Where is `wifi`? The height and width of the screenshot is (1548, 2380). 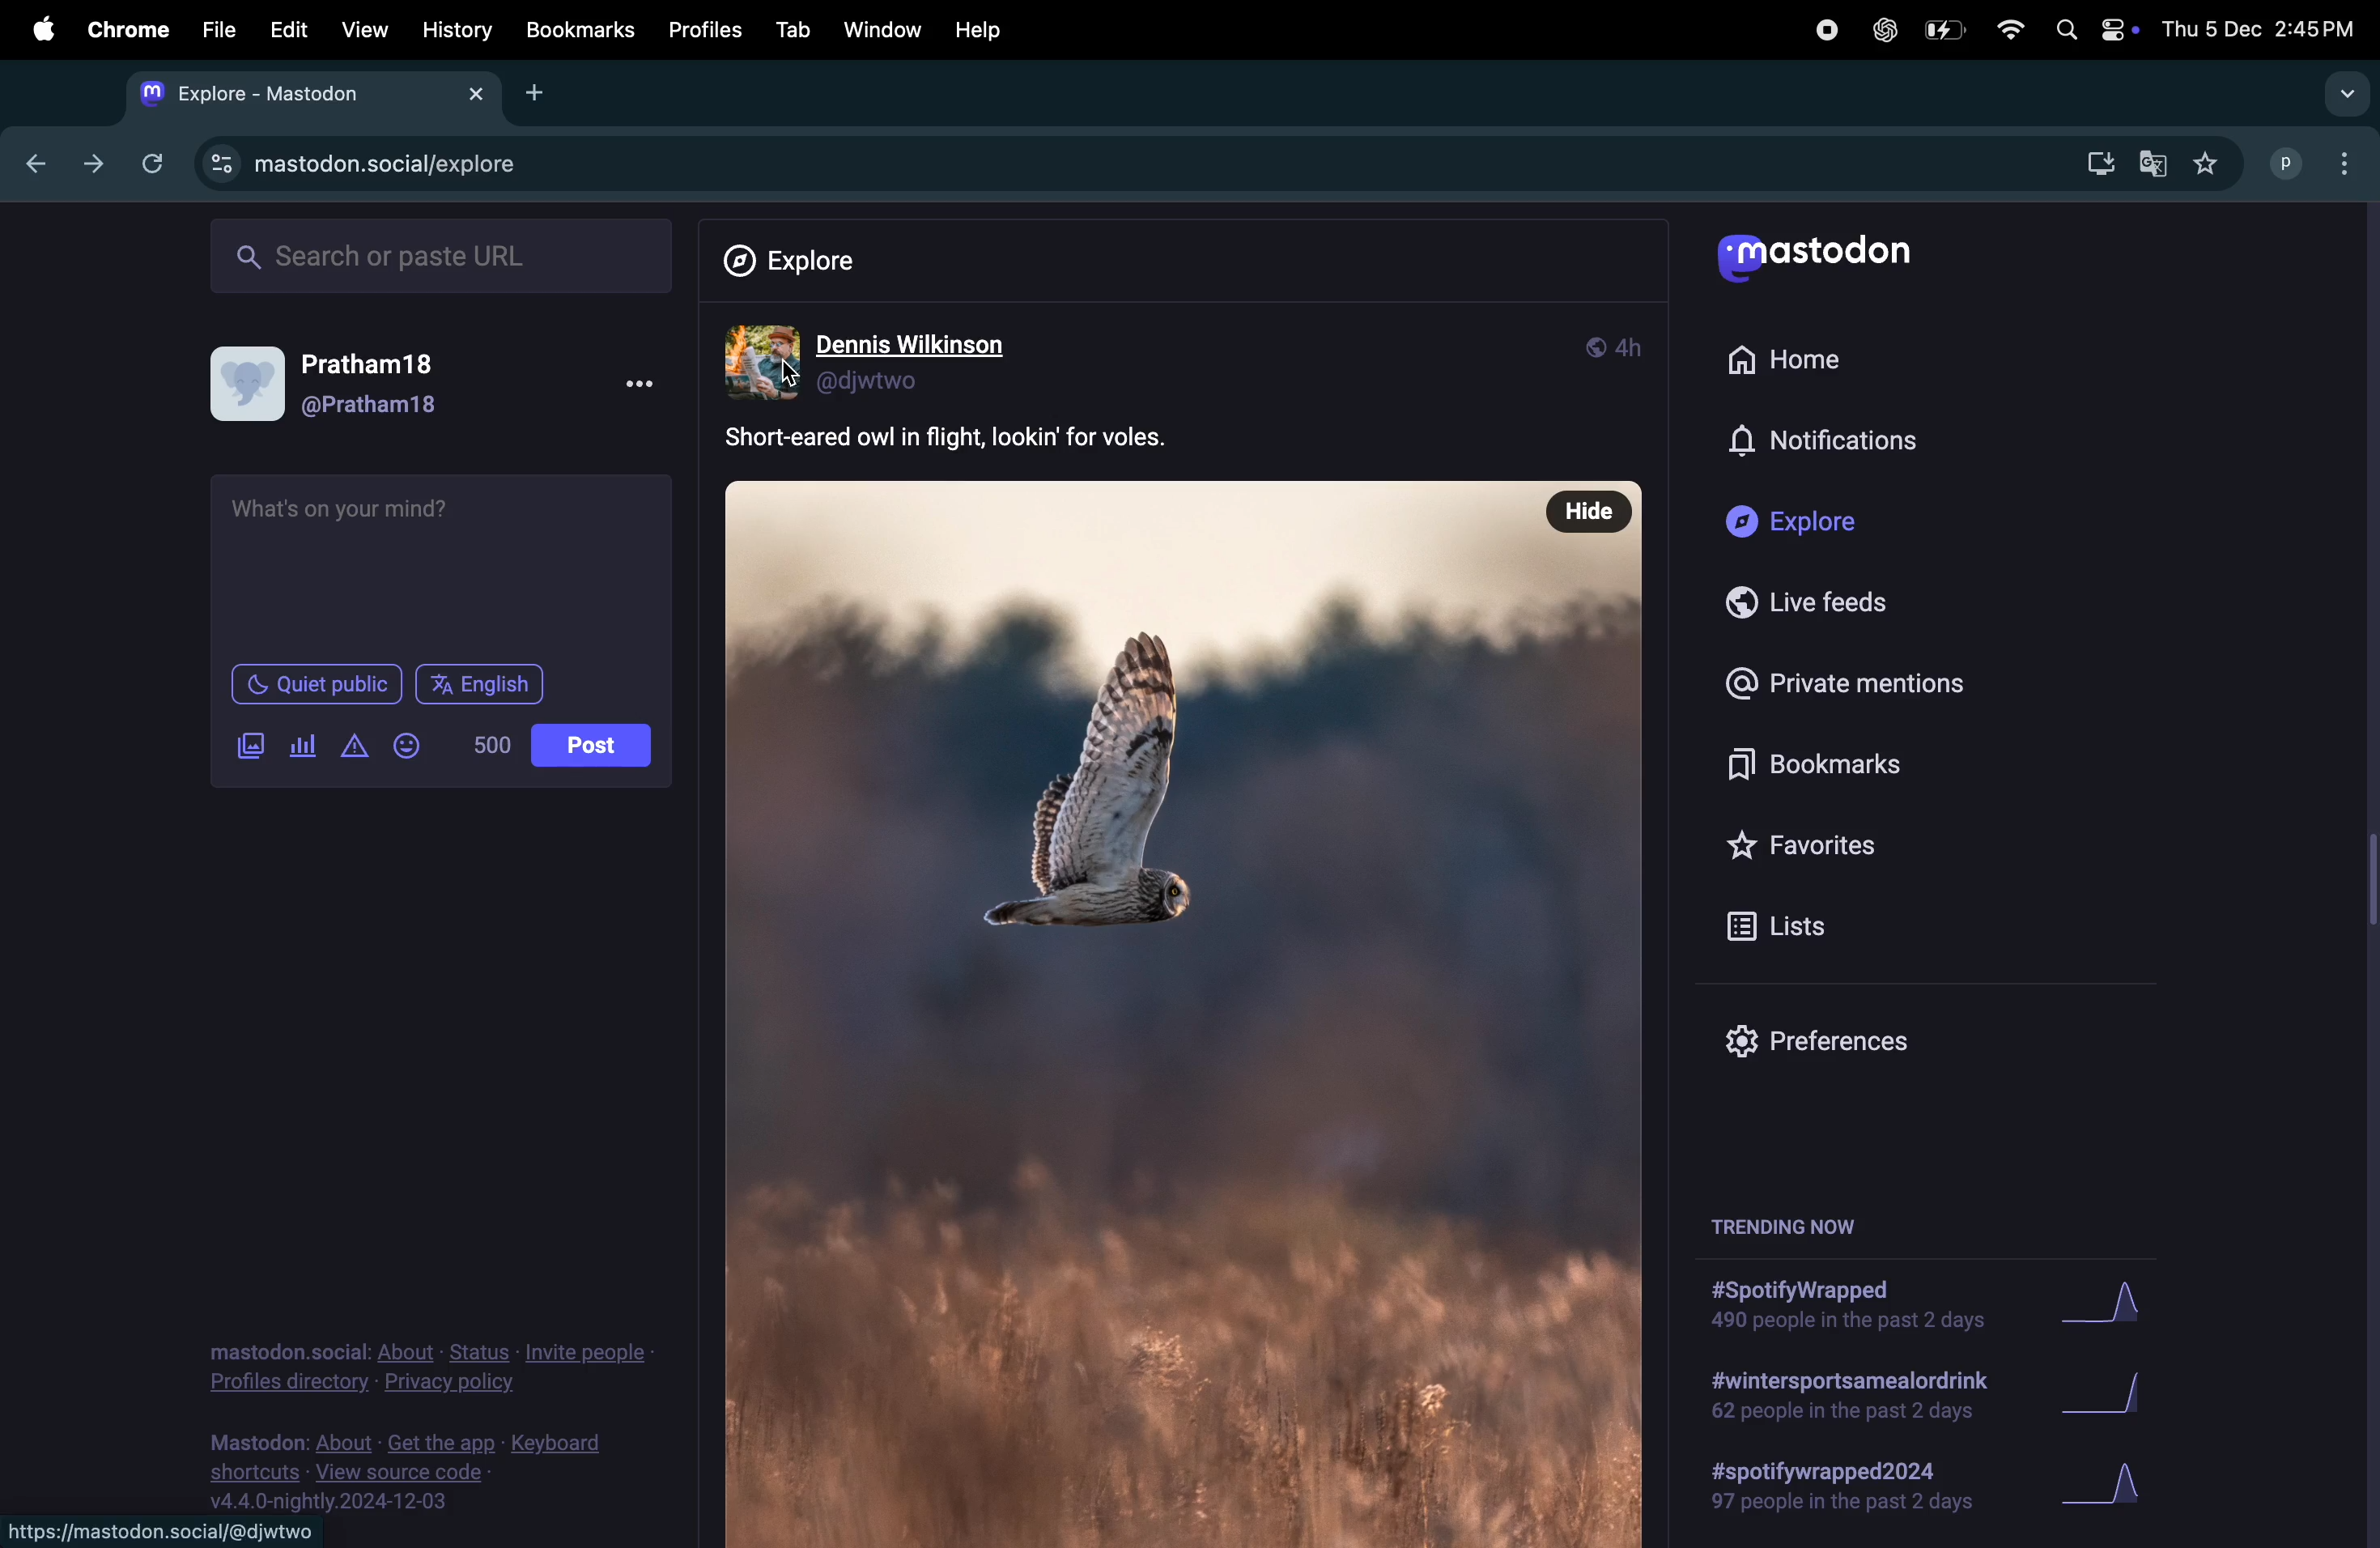
wifi is located at coordinates (2007, 31).